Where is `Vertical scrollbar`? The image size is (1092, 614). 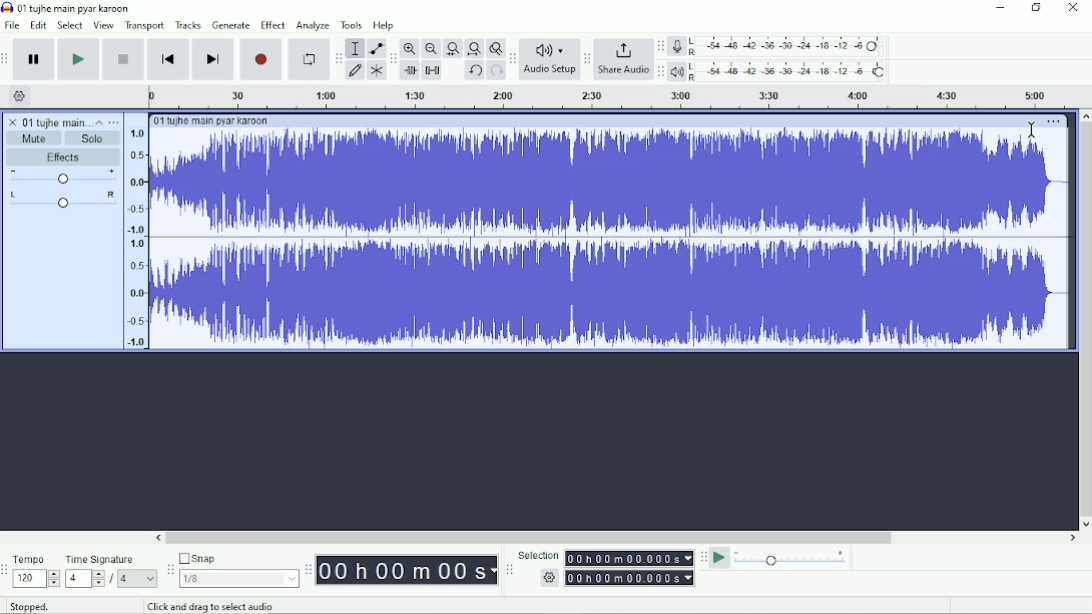 Vertical scrollbar is located at coordinates (1085, 320).